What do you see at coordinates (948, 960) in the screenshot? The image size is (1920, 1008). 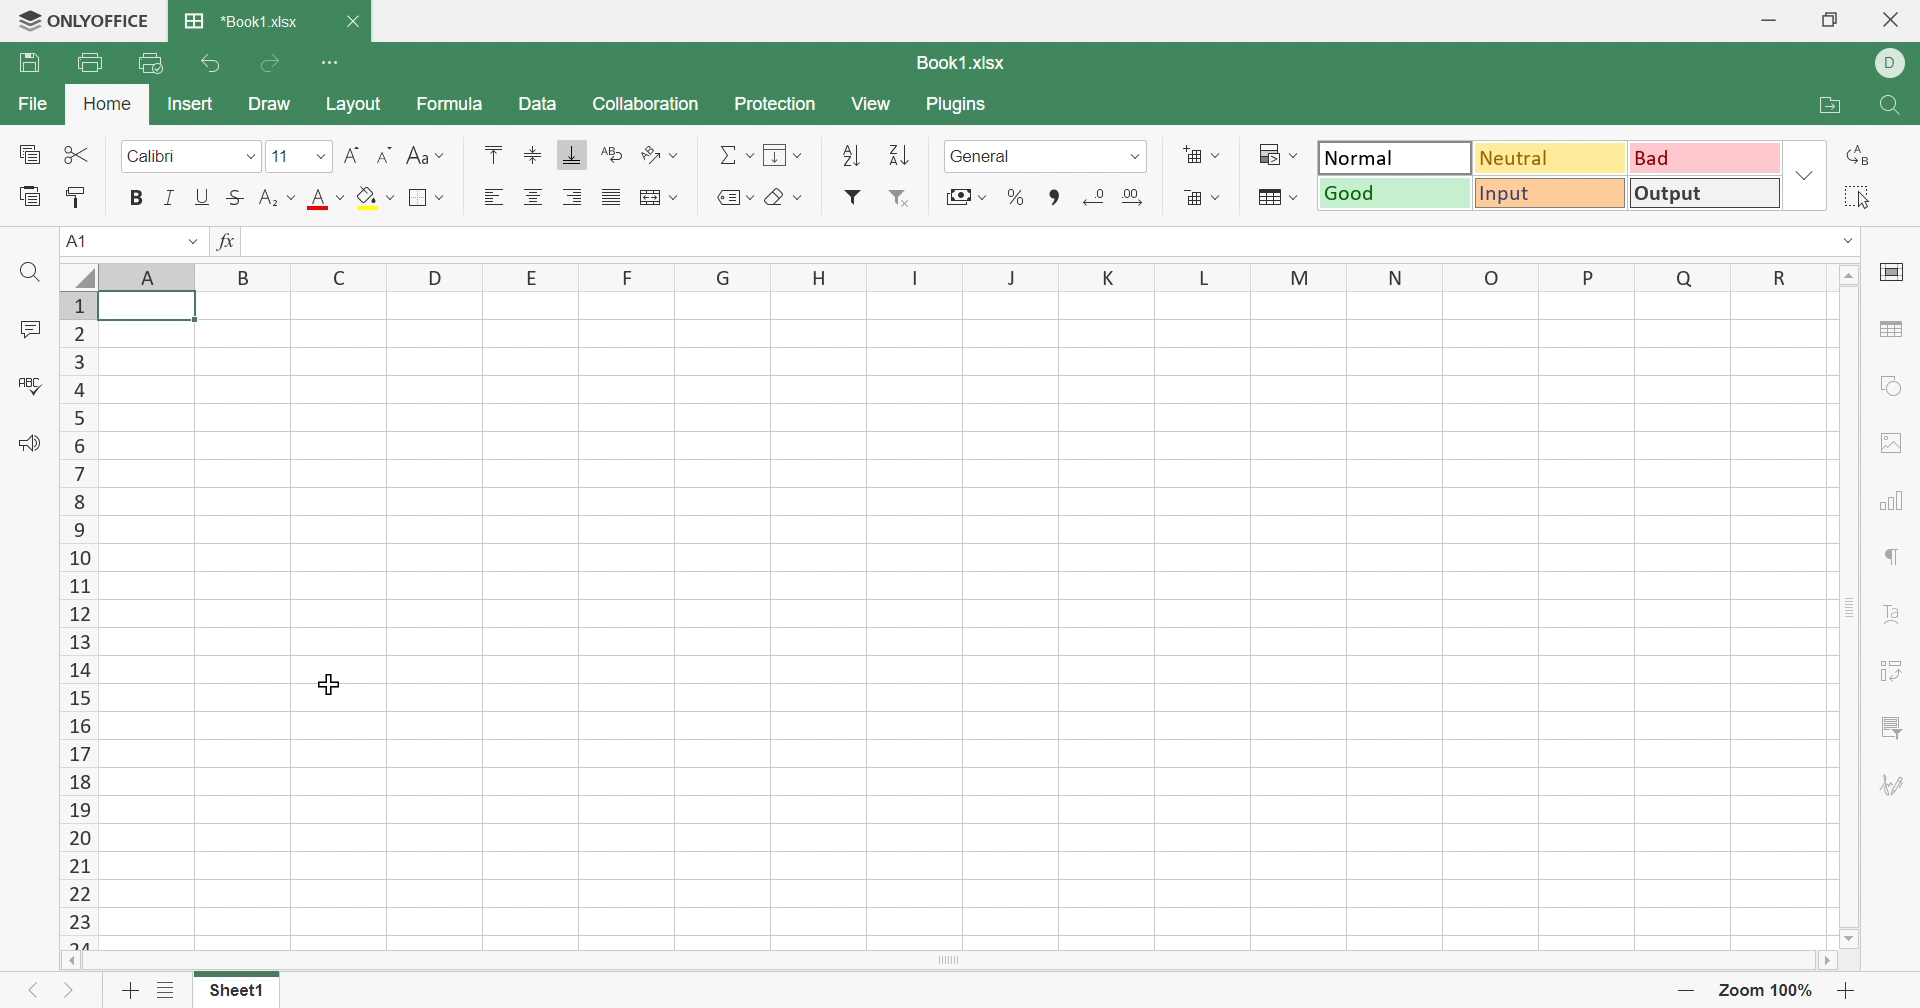 I see `Scroll Bar` at bounding box center [948, 960].